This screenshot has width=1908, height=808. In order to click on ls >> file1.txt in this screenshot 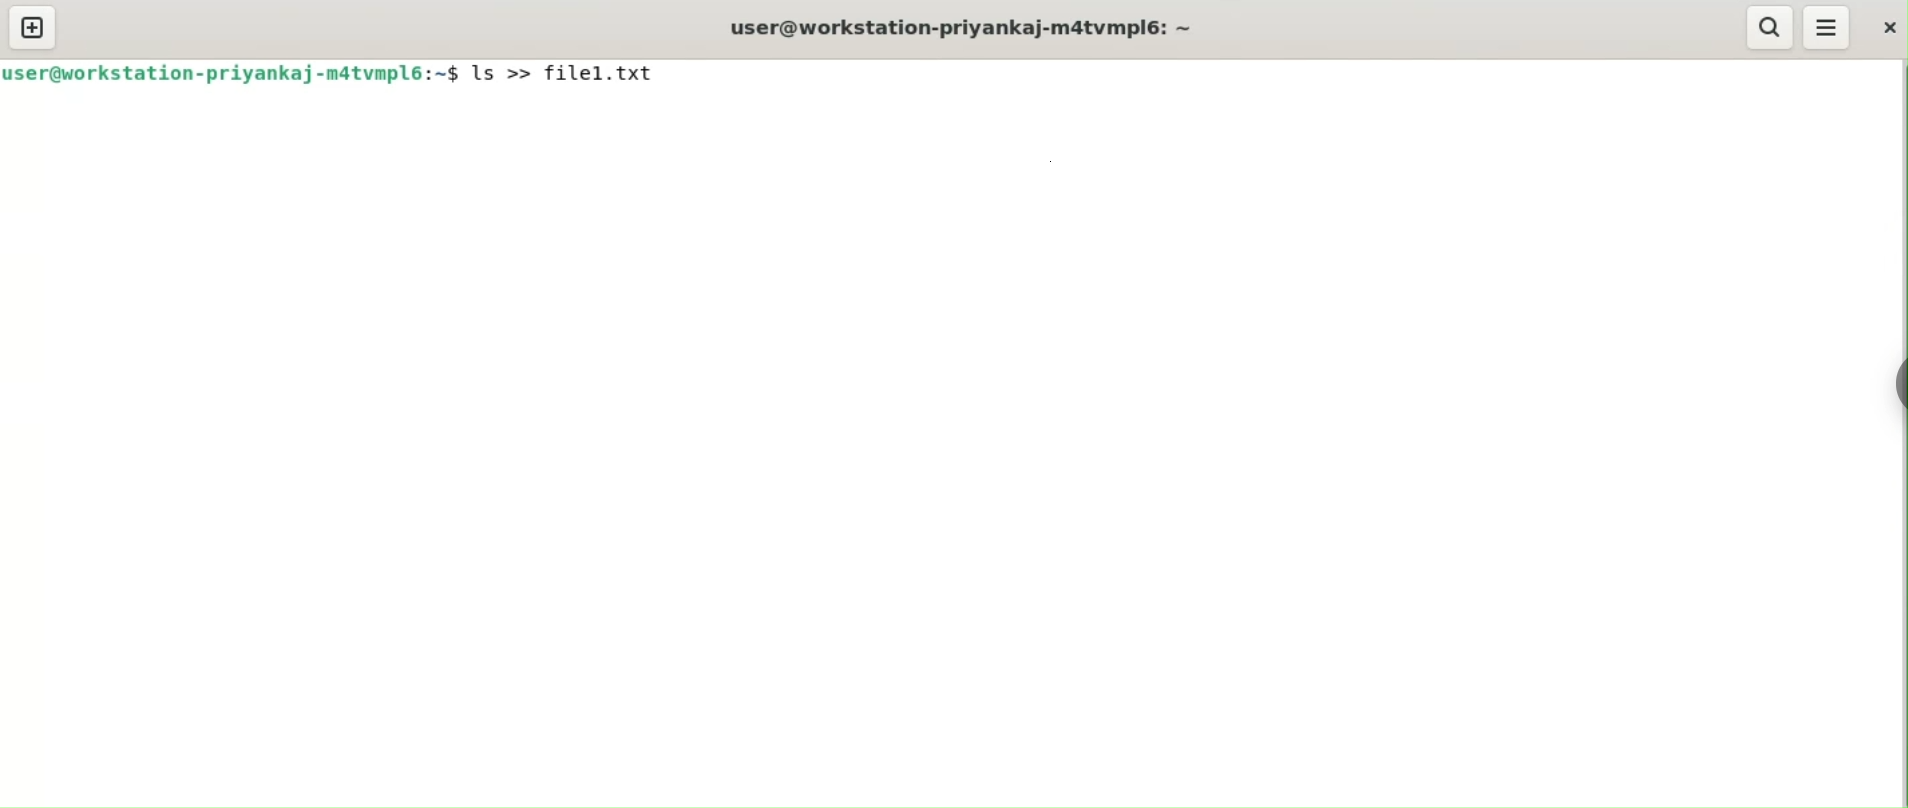, I will do `click(572, 74)`.